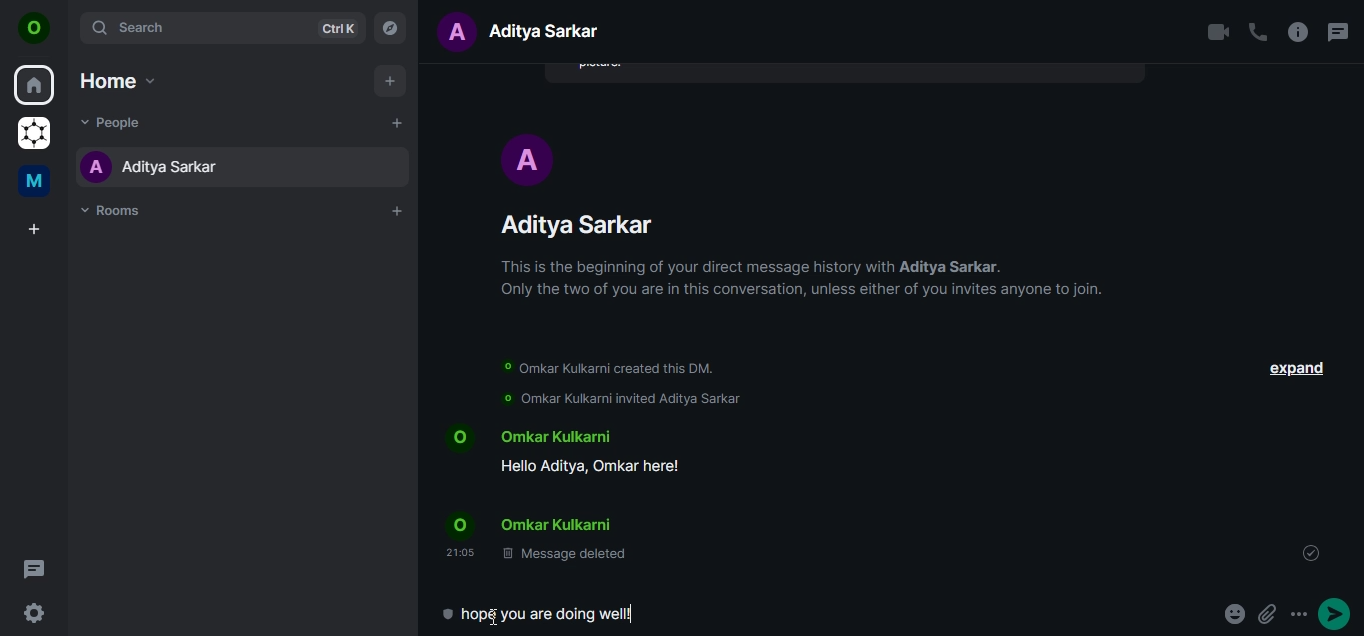  Describe the element at coordinates (1340, 35) in the screenshot. I see `threads` at that location.